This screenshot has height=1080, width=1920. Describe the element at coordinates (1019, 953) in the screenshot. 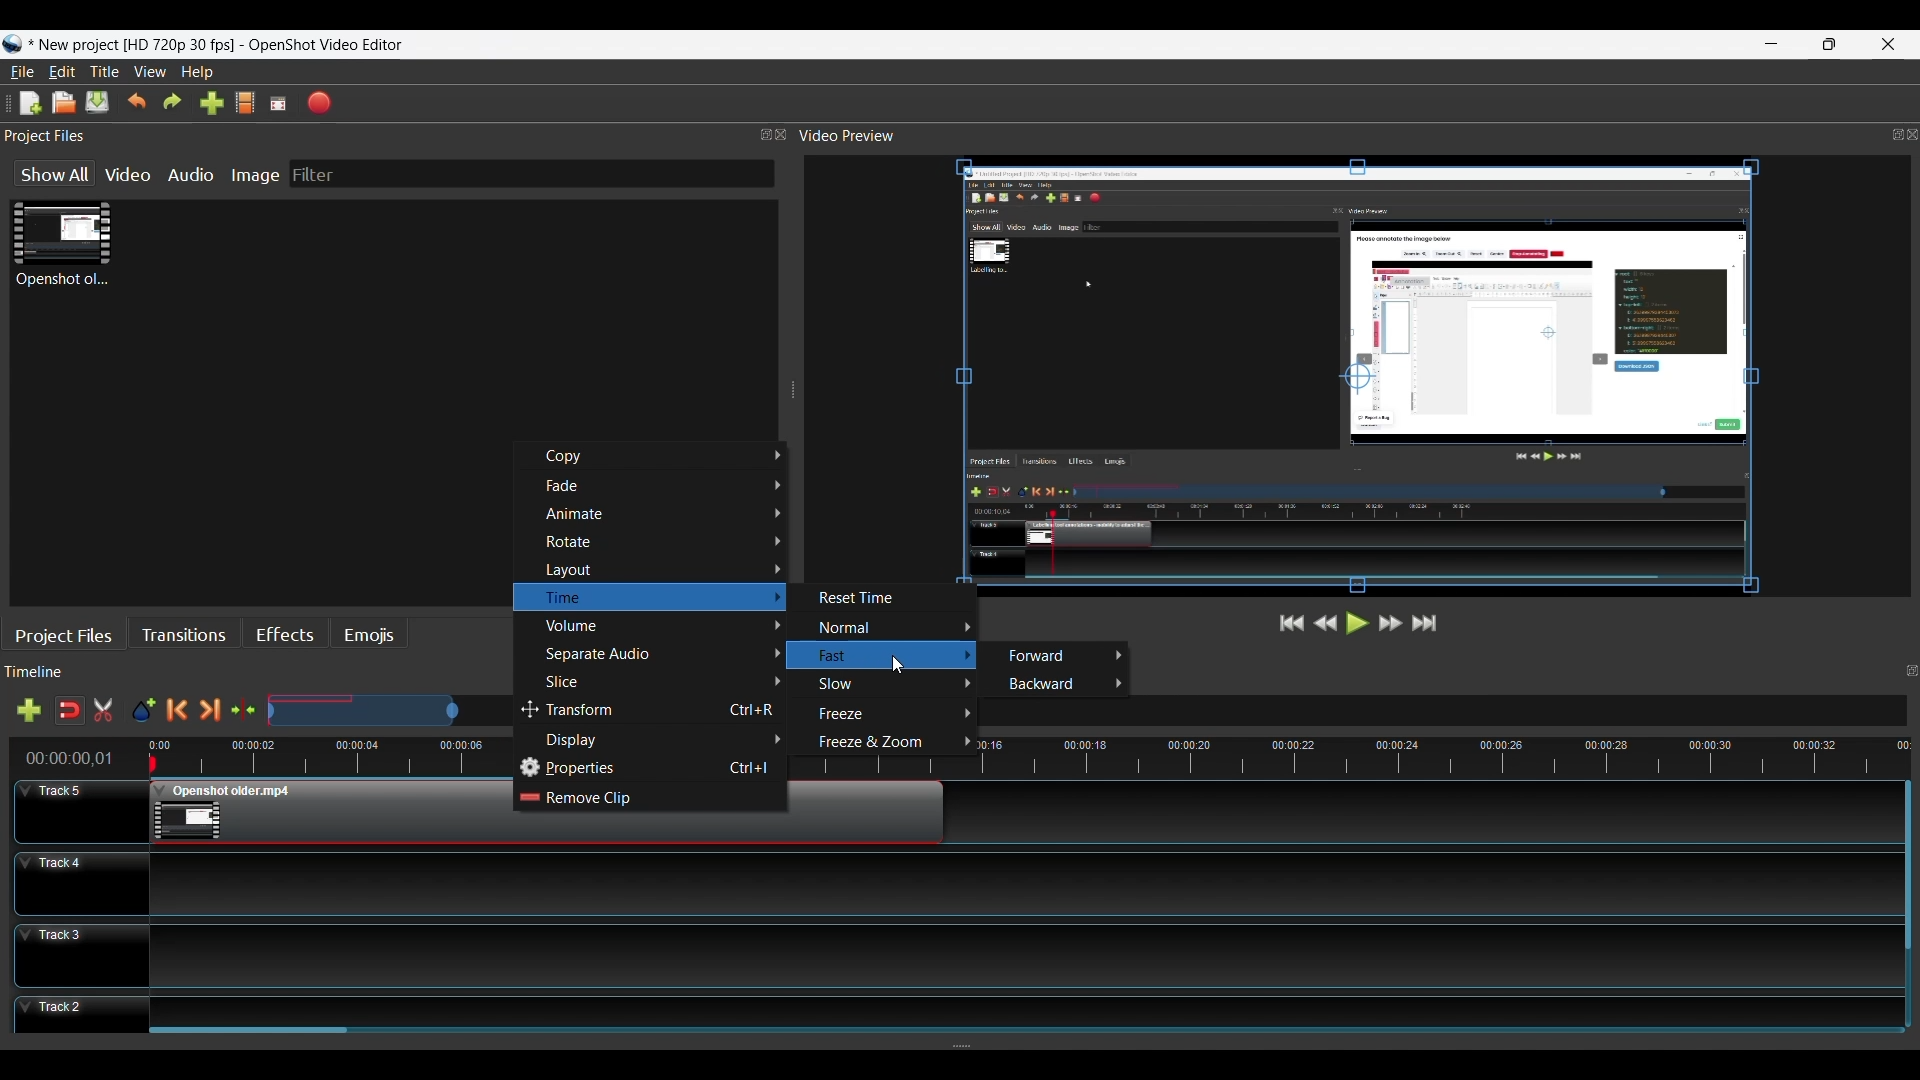

I see `Track Panel` at that location.